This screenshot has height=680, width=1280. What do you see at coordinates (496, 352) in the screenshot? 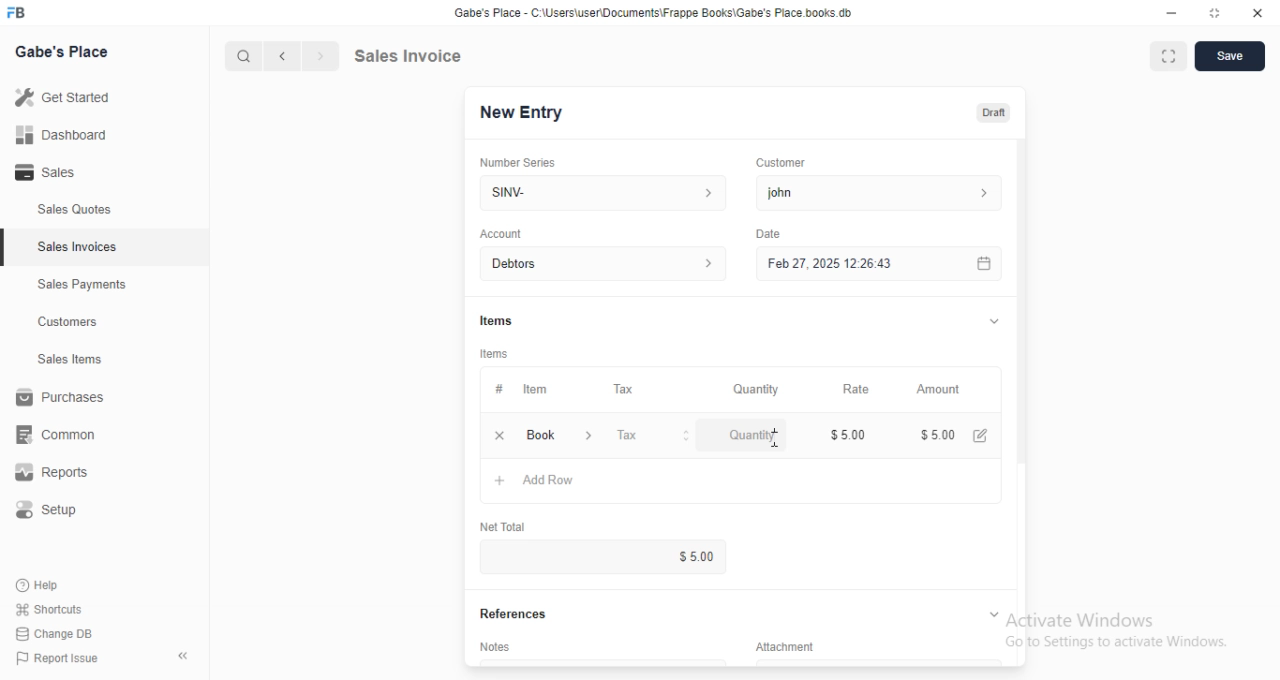
I see `Items` at bounding box center [496, 352].